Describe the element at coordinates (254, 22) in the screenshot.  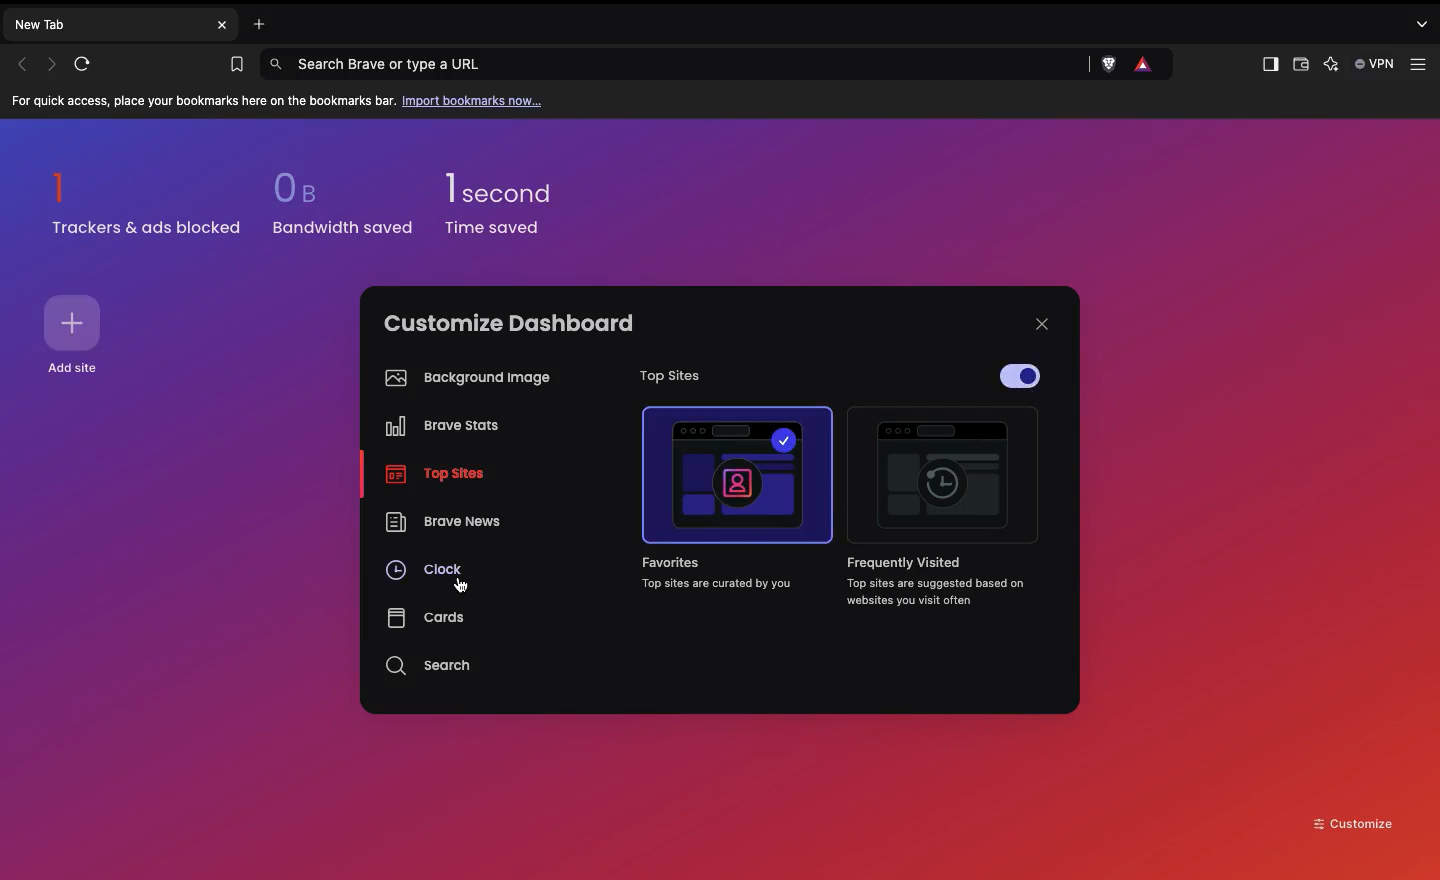
I see `Open new tab` at that location.